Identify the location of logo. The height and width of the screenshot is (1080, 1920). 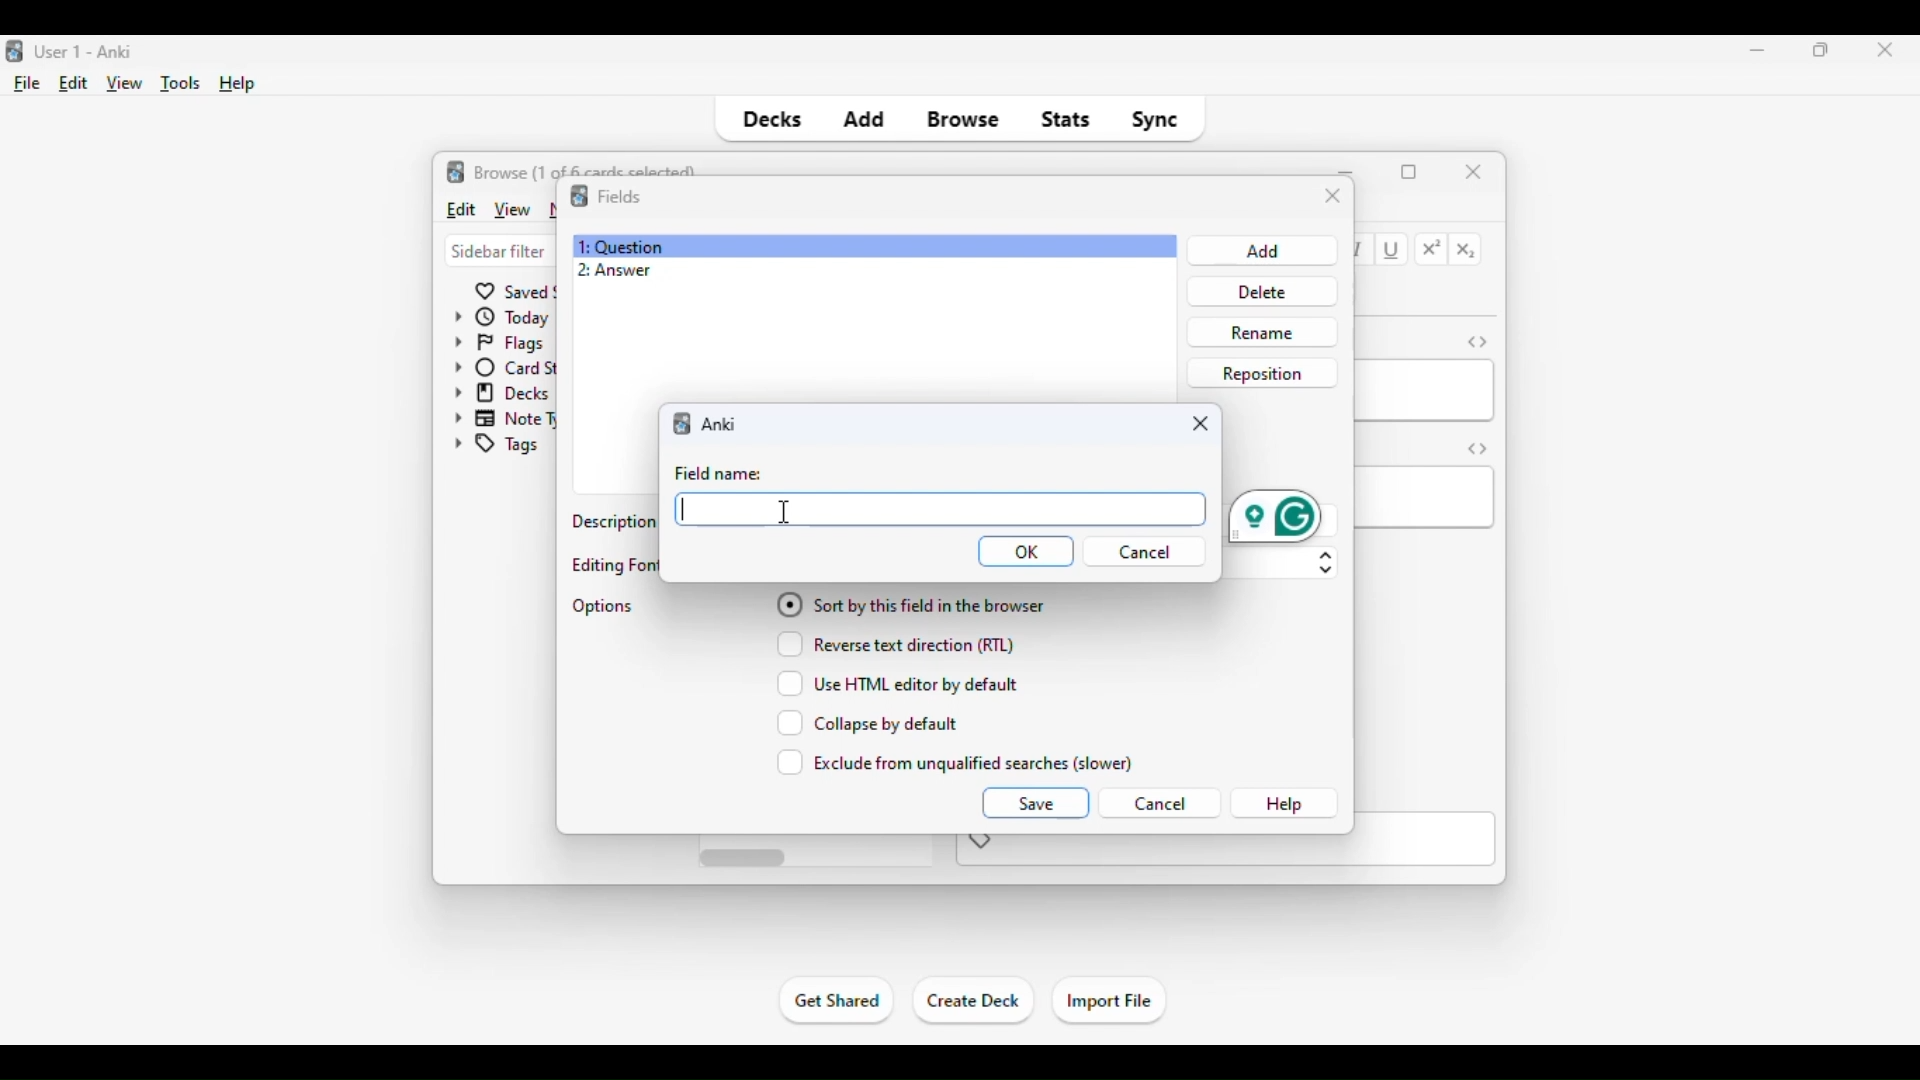
(578, 196).